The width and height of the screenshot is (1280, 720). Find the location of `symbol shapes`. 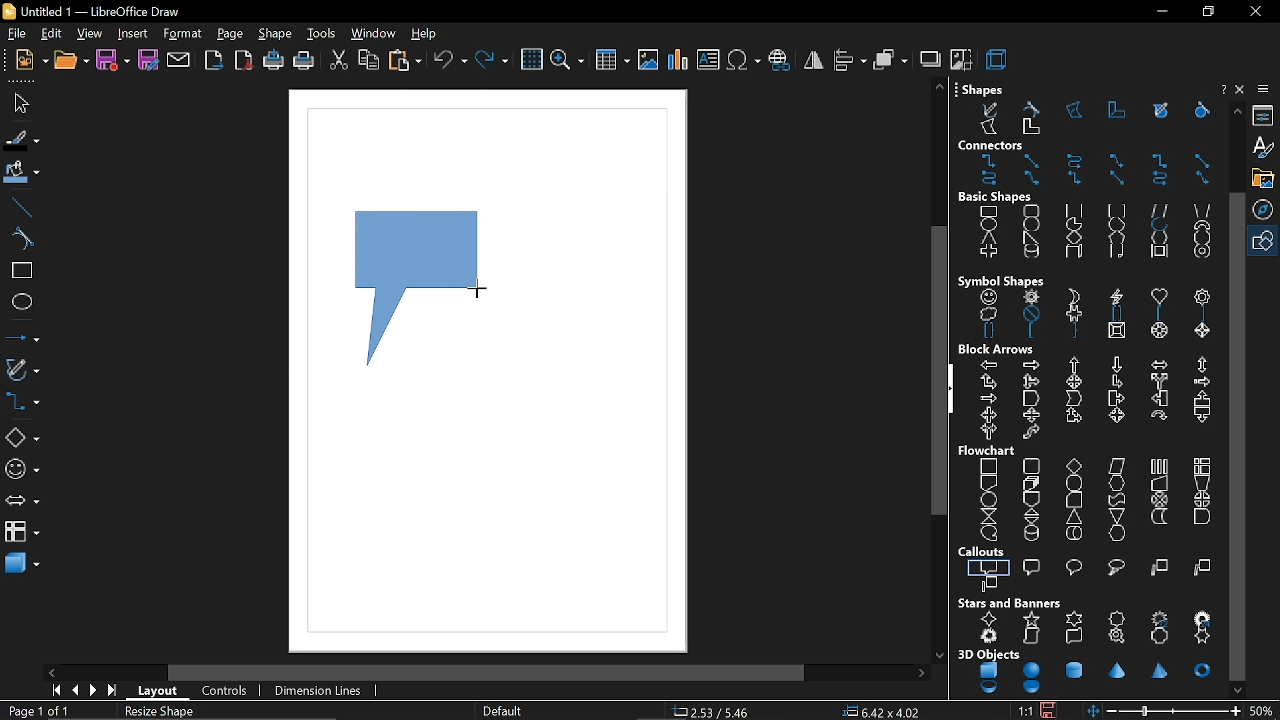

symbol shapes is located at coordinates (1002, 280).